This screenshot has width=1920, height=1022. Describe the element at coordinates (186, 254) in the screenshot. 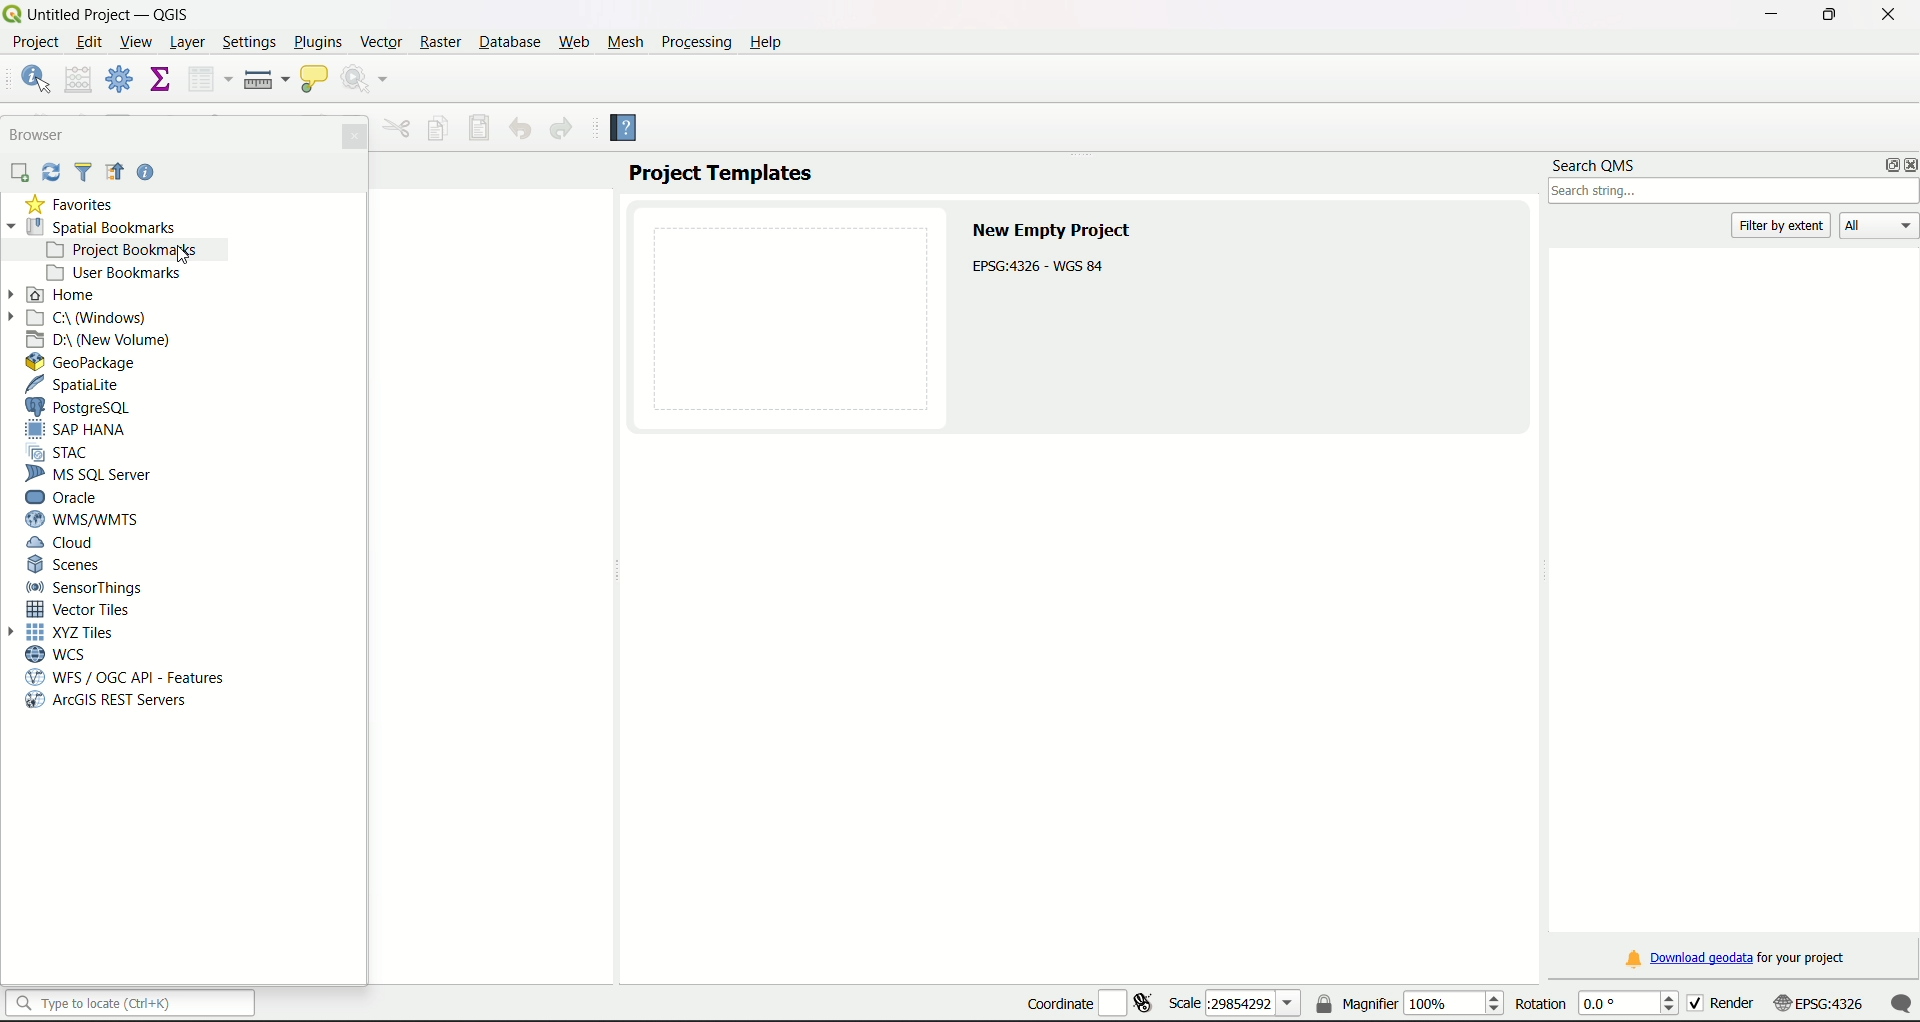

I see `Cursor` at that location.